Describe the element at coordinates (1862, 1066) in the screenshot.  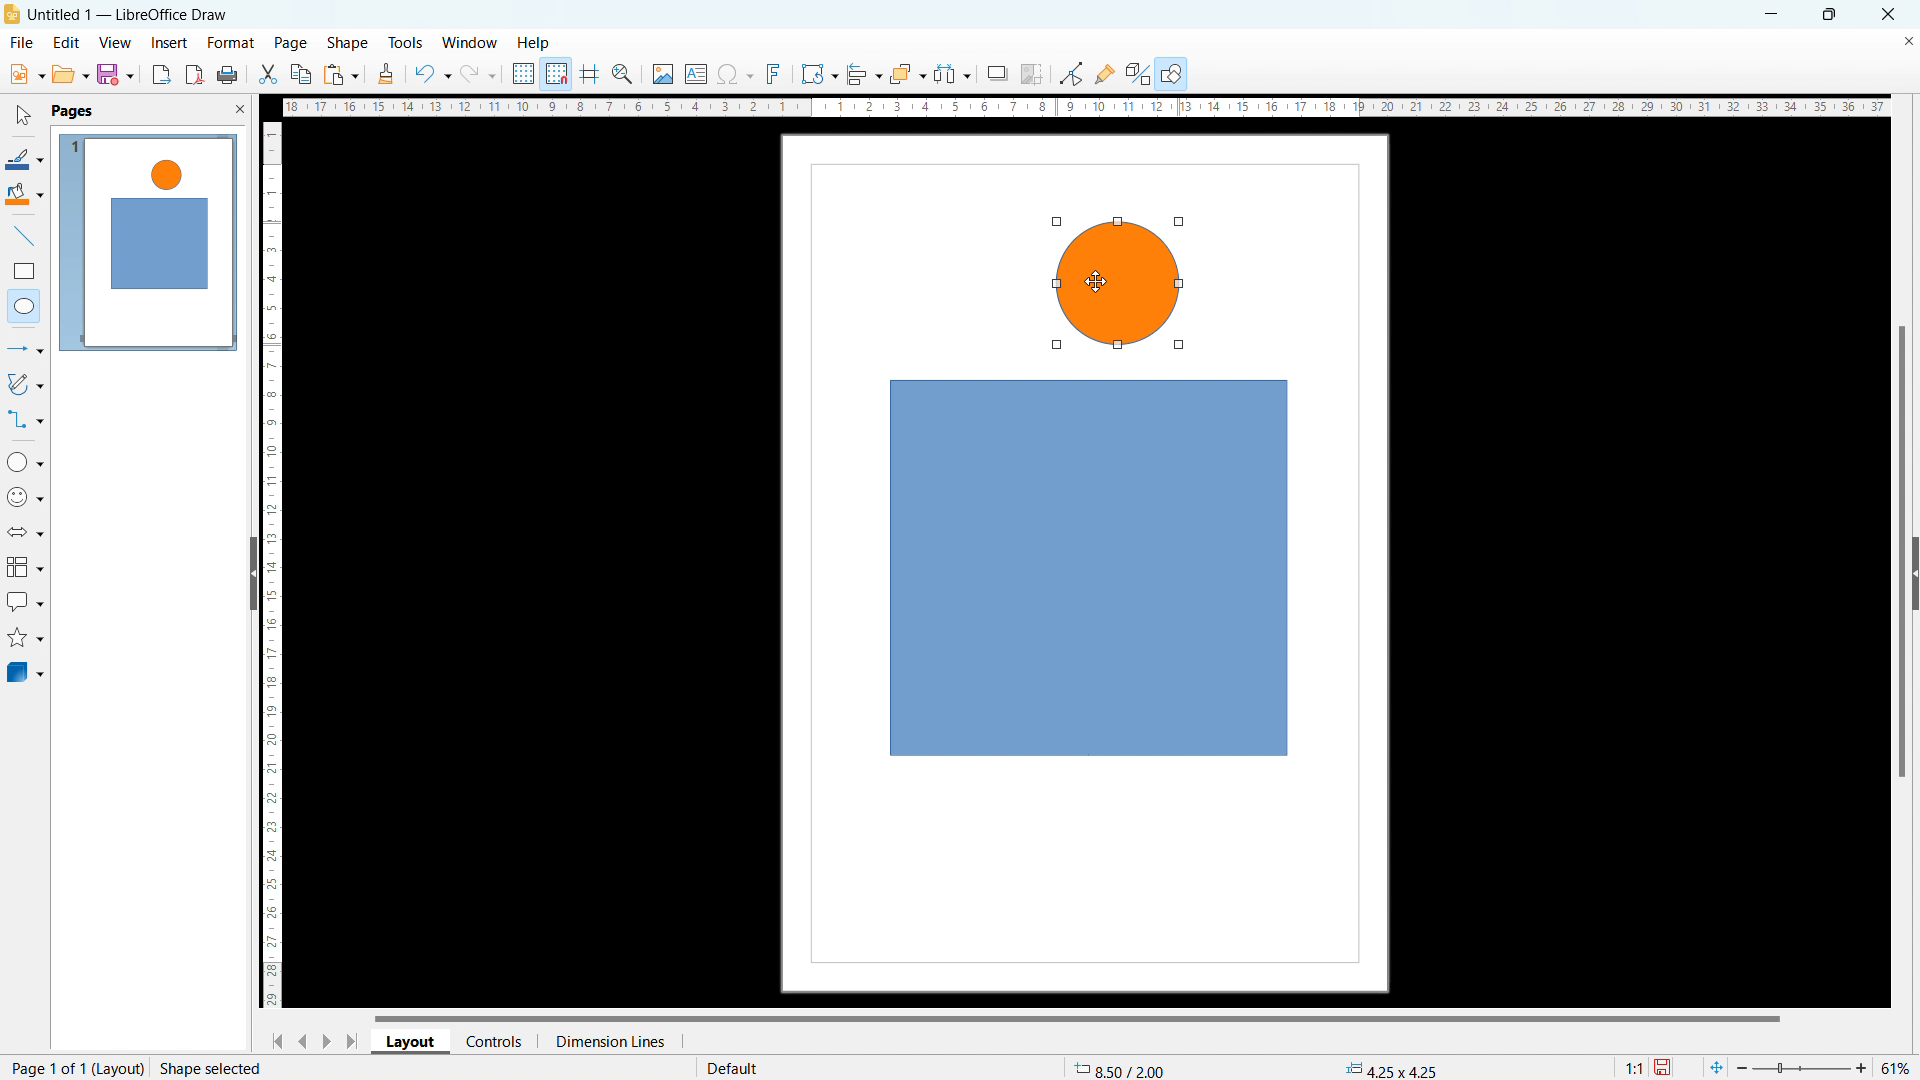
I see `zoom in` at that location.